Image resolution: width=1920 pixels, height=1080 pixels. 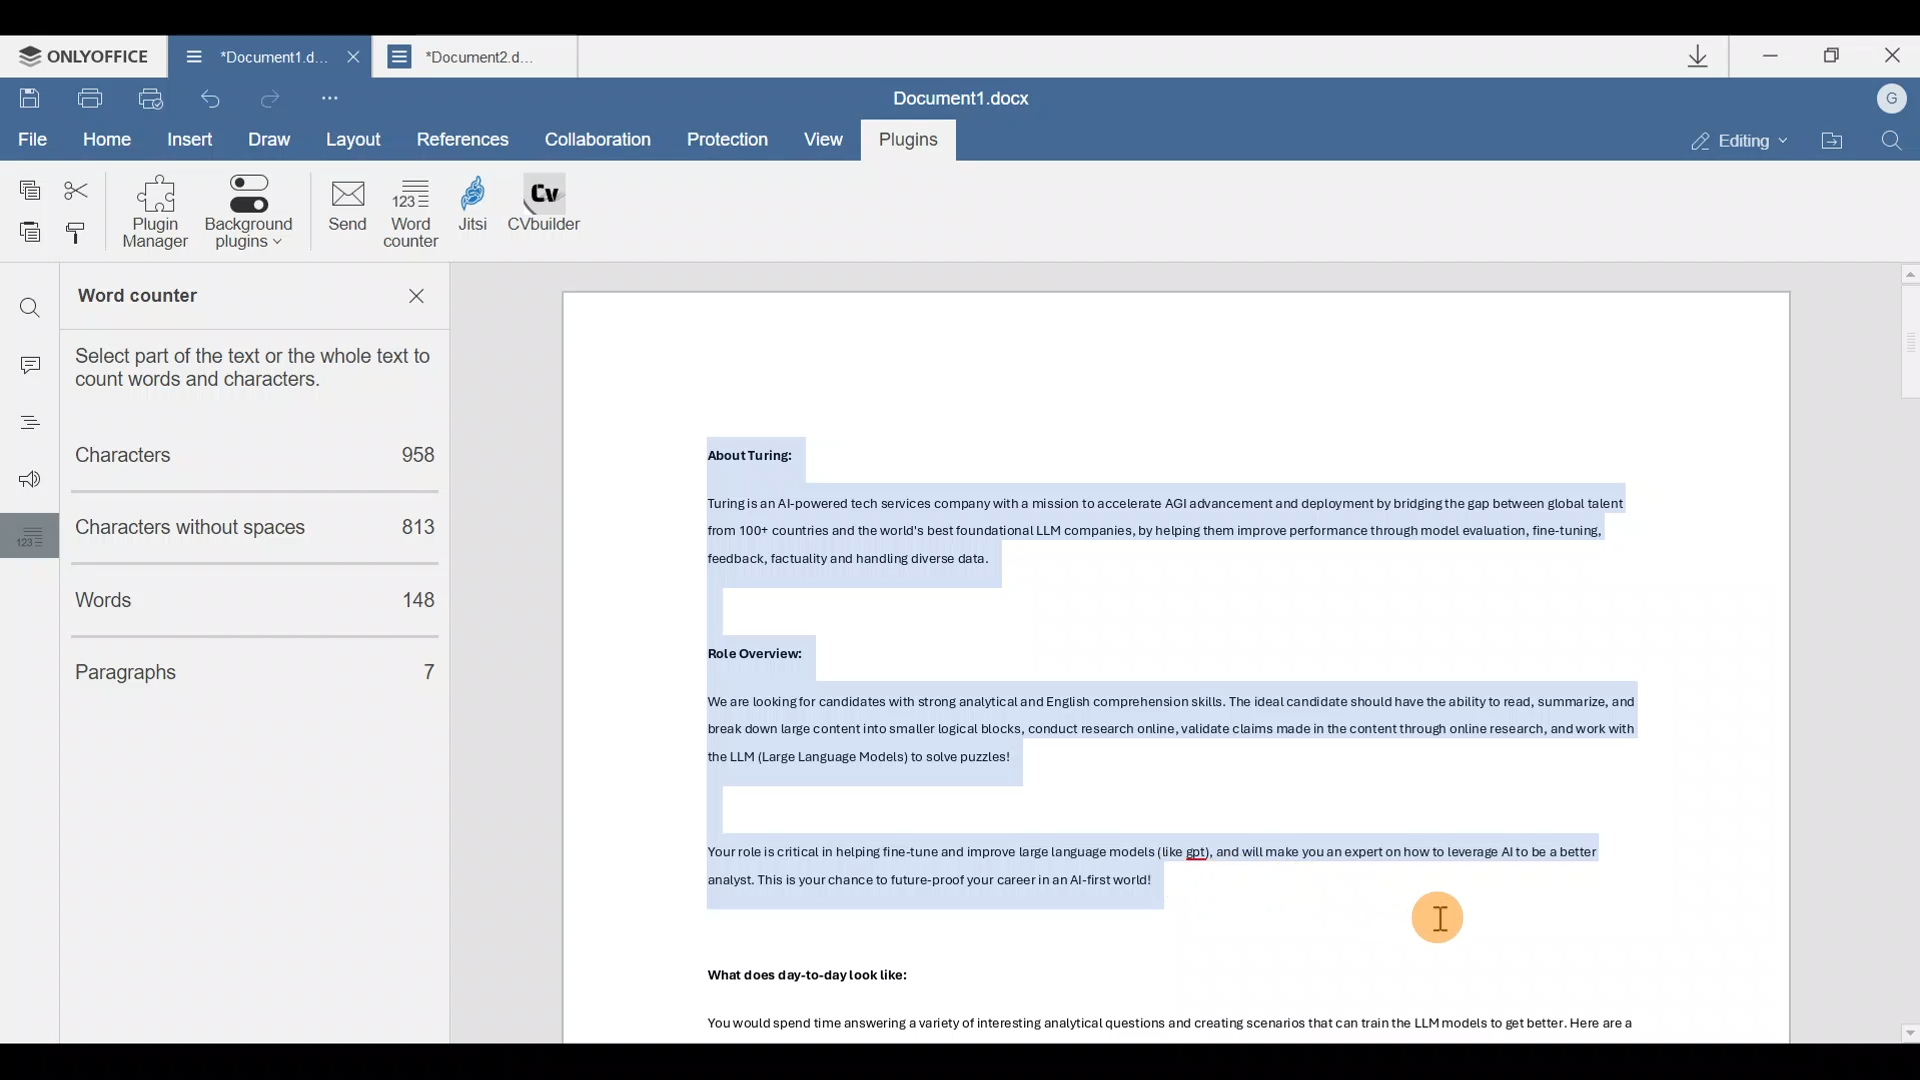 What do you see at coordinates (84, 237) in the screenshot?
I see `Copy style` at bounding box center [84, 237].